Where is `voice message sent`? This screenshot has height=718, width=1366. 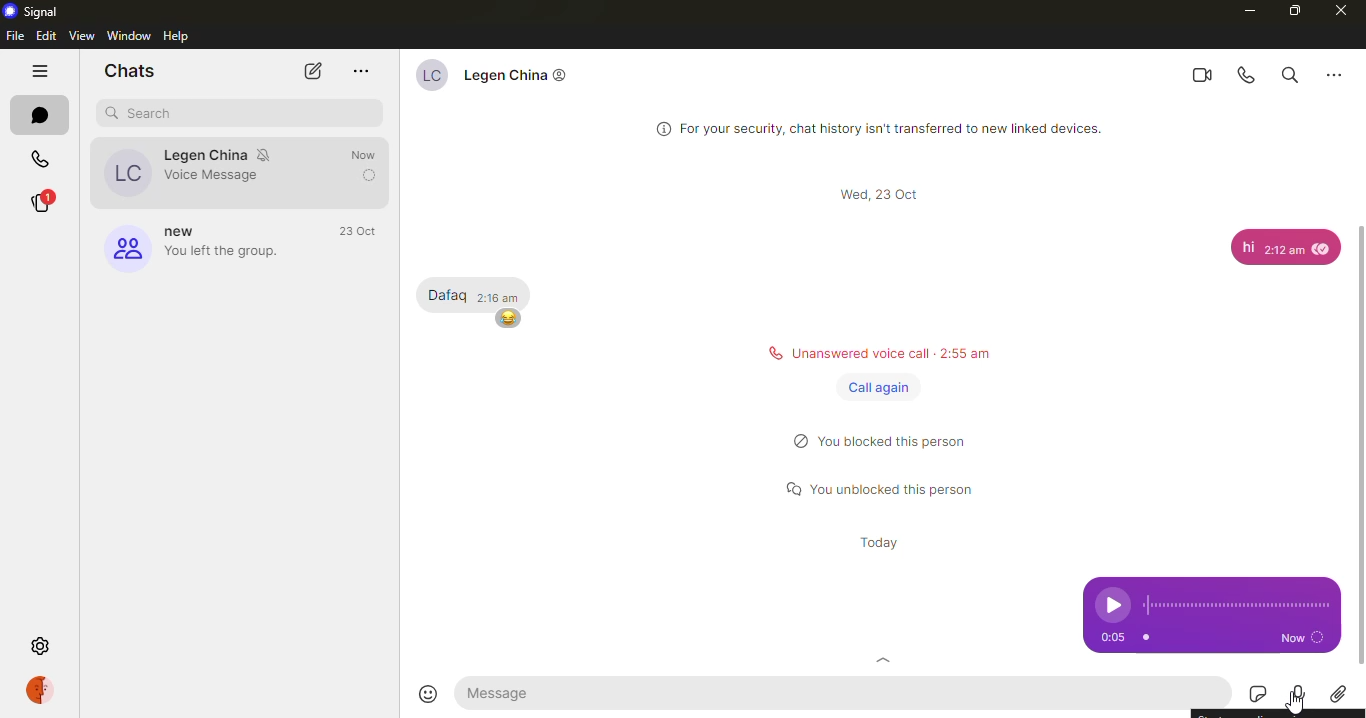
voice message sent is located at coordinates (214, 174).